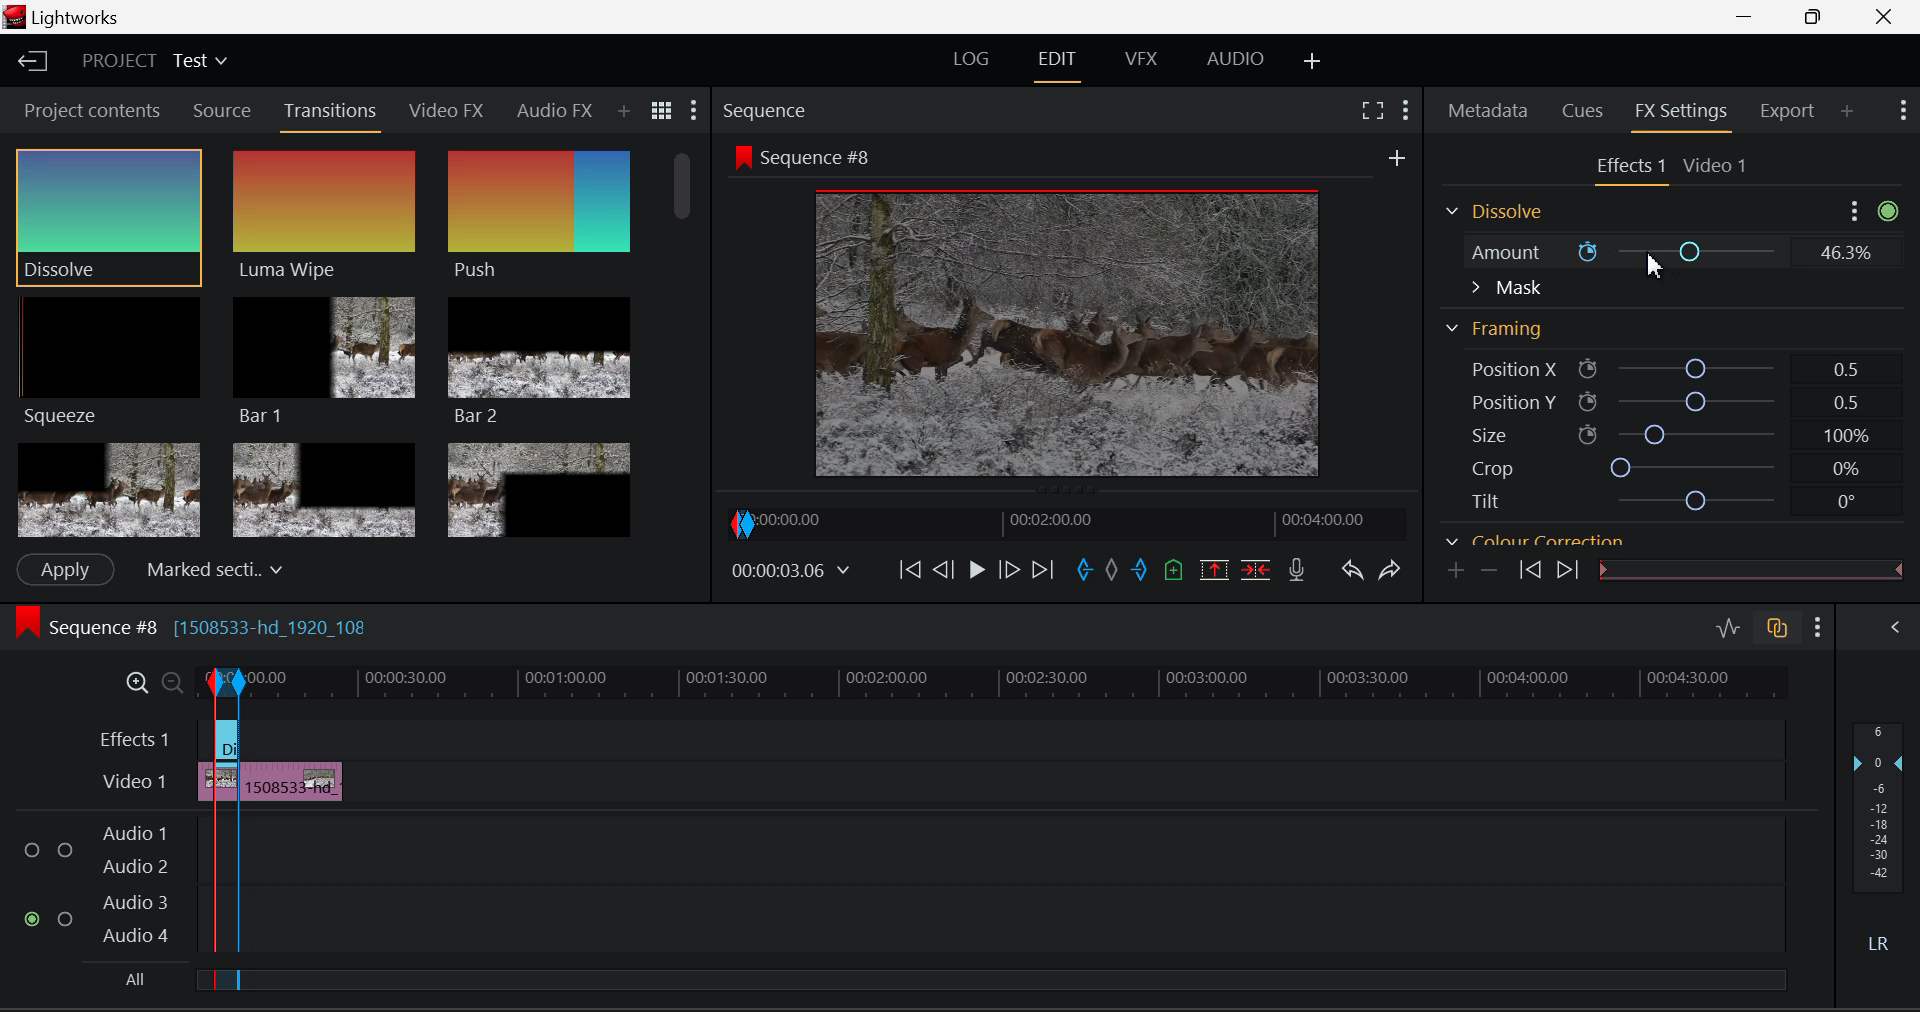 The image size is (1920, 1012). Describe the element at coordinates (134, 784) in the screenshot. I see `Video Layer` at that location.